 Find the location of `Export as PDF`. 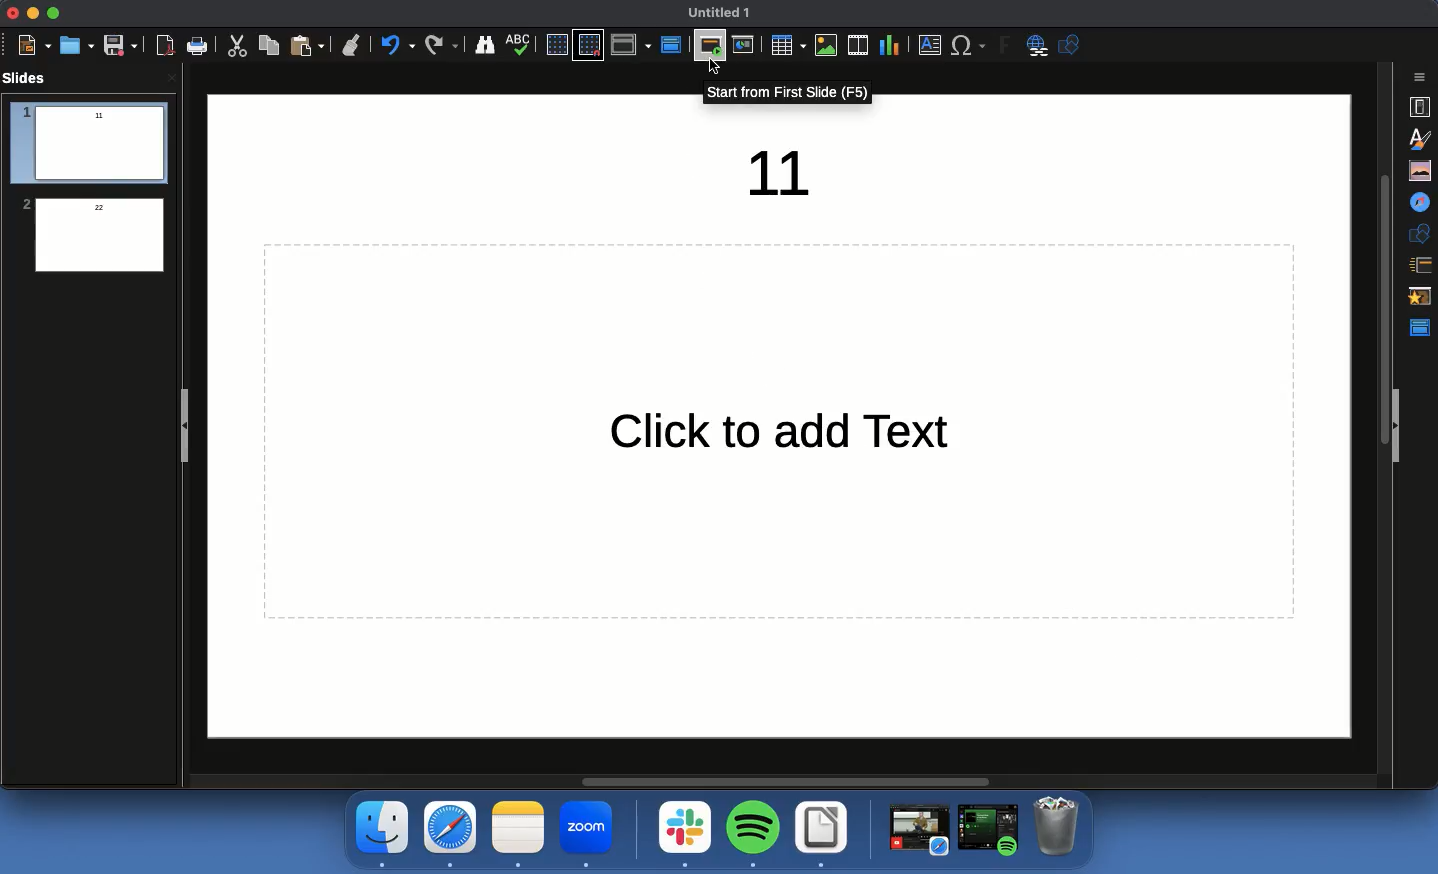

Export as PDF is located at coordinates (163, 47).